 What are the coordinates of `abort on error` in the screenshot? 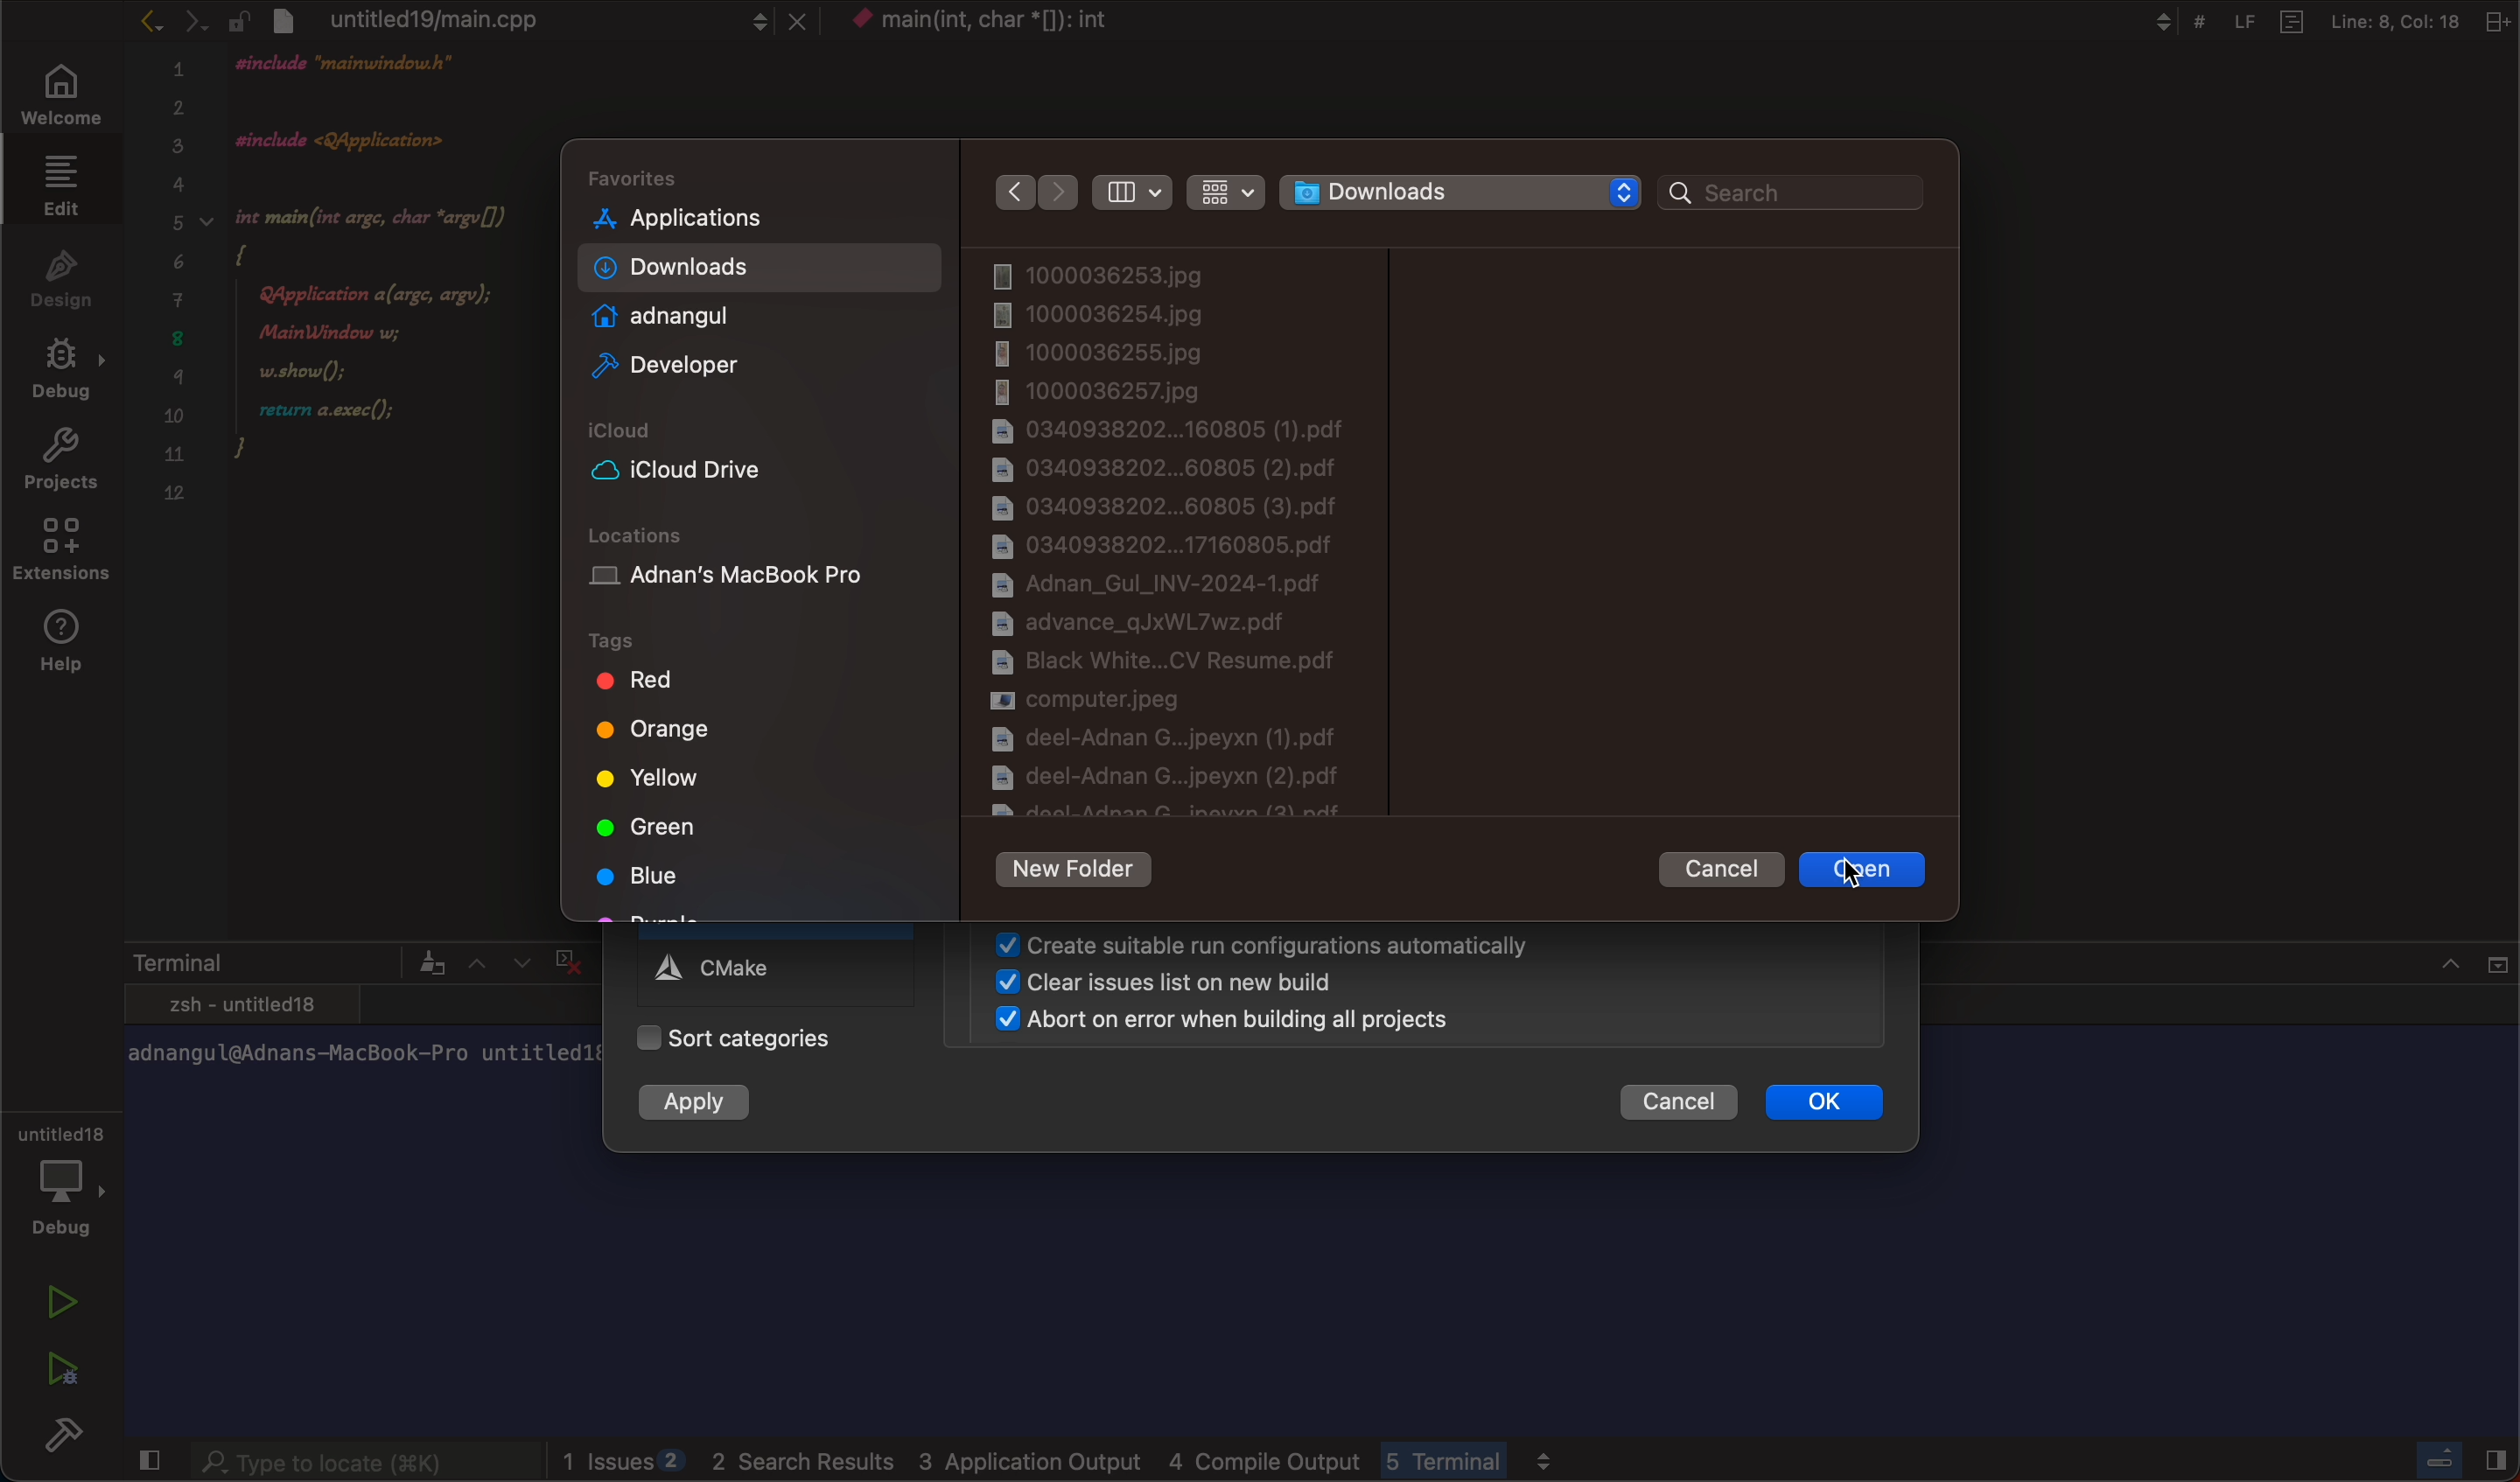 It's located at (1212, 1022).